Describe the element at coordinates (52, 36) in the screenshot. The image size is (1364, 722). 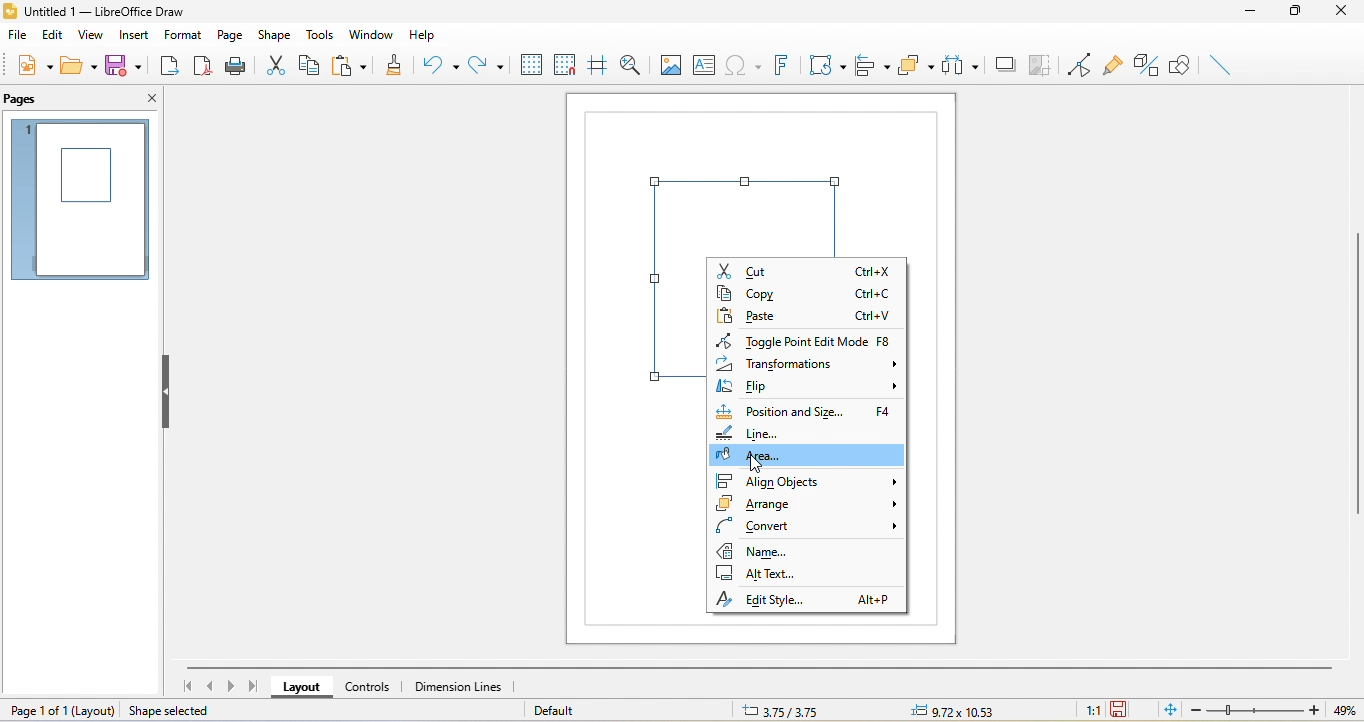
I see `edit` at that location.